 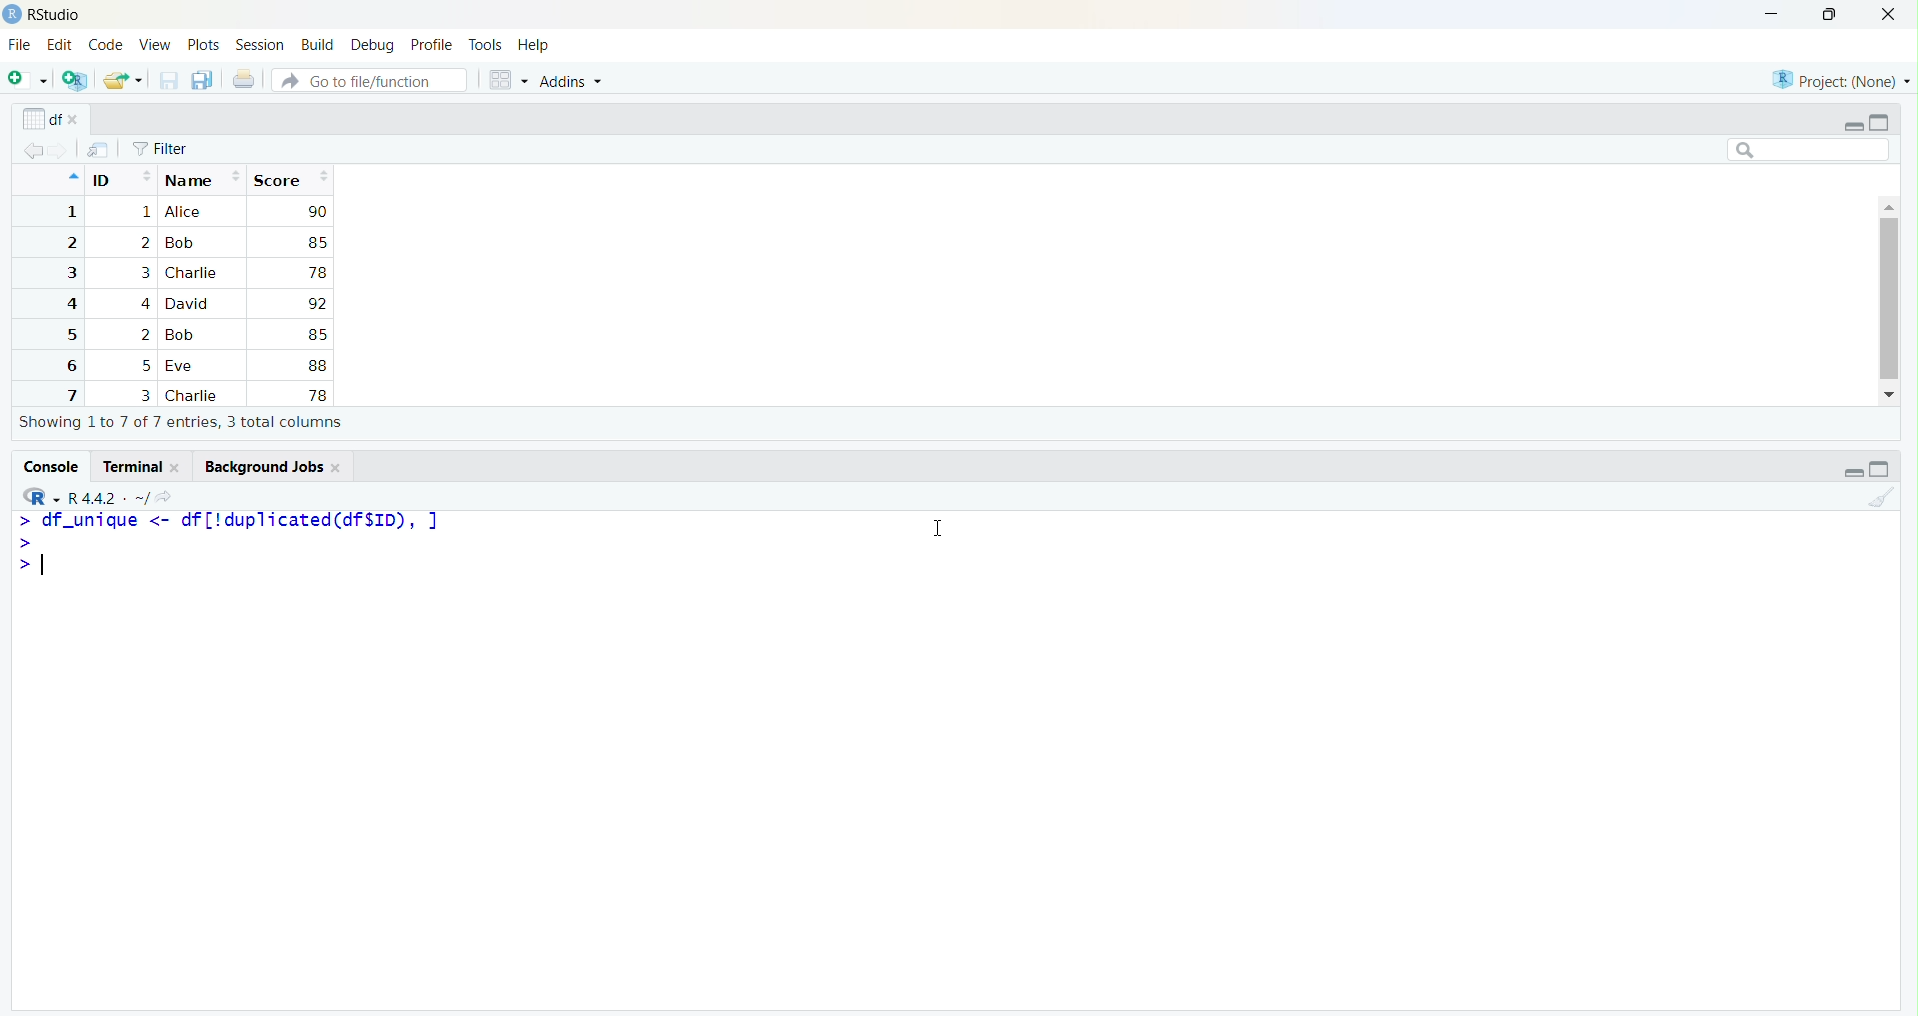 I want to click on close, so click(x=179, y=467).